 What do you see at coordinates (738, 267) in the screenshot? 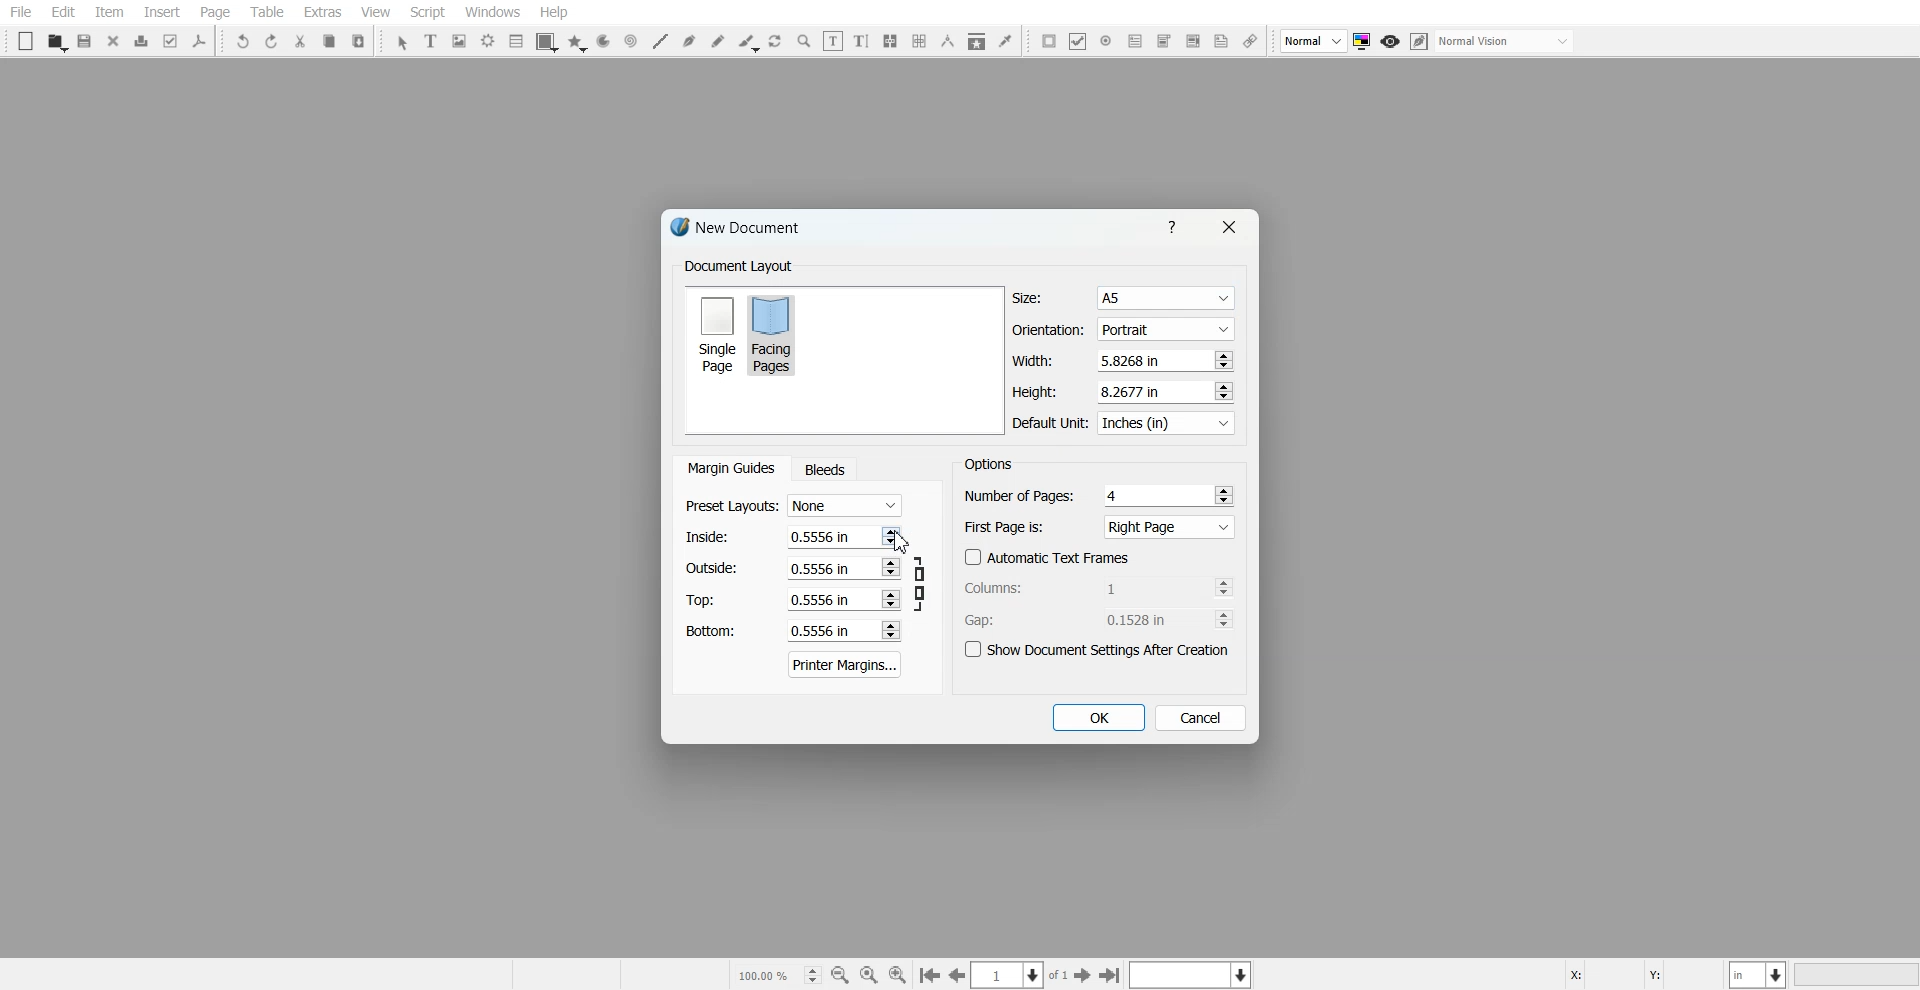
I see `Text` at bounding box center [738, 267].